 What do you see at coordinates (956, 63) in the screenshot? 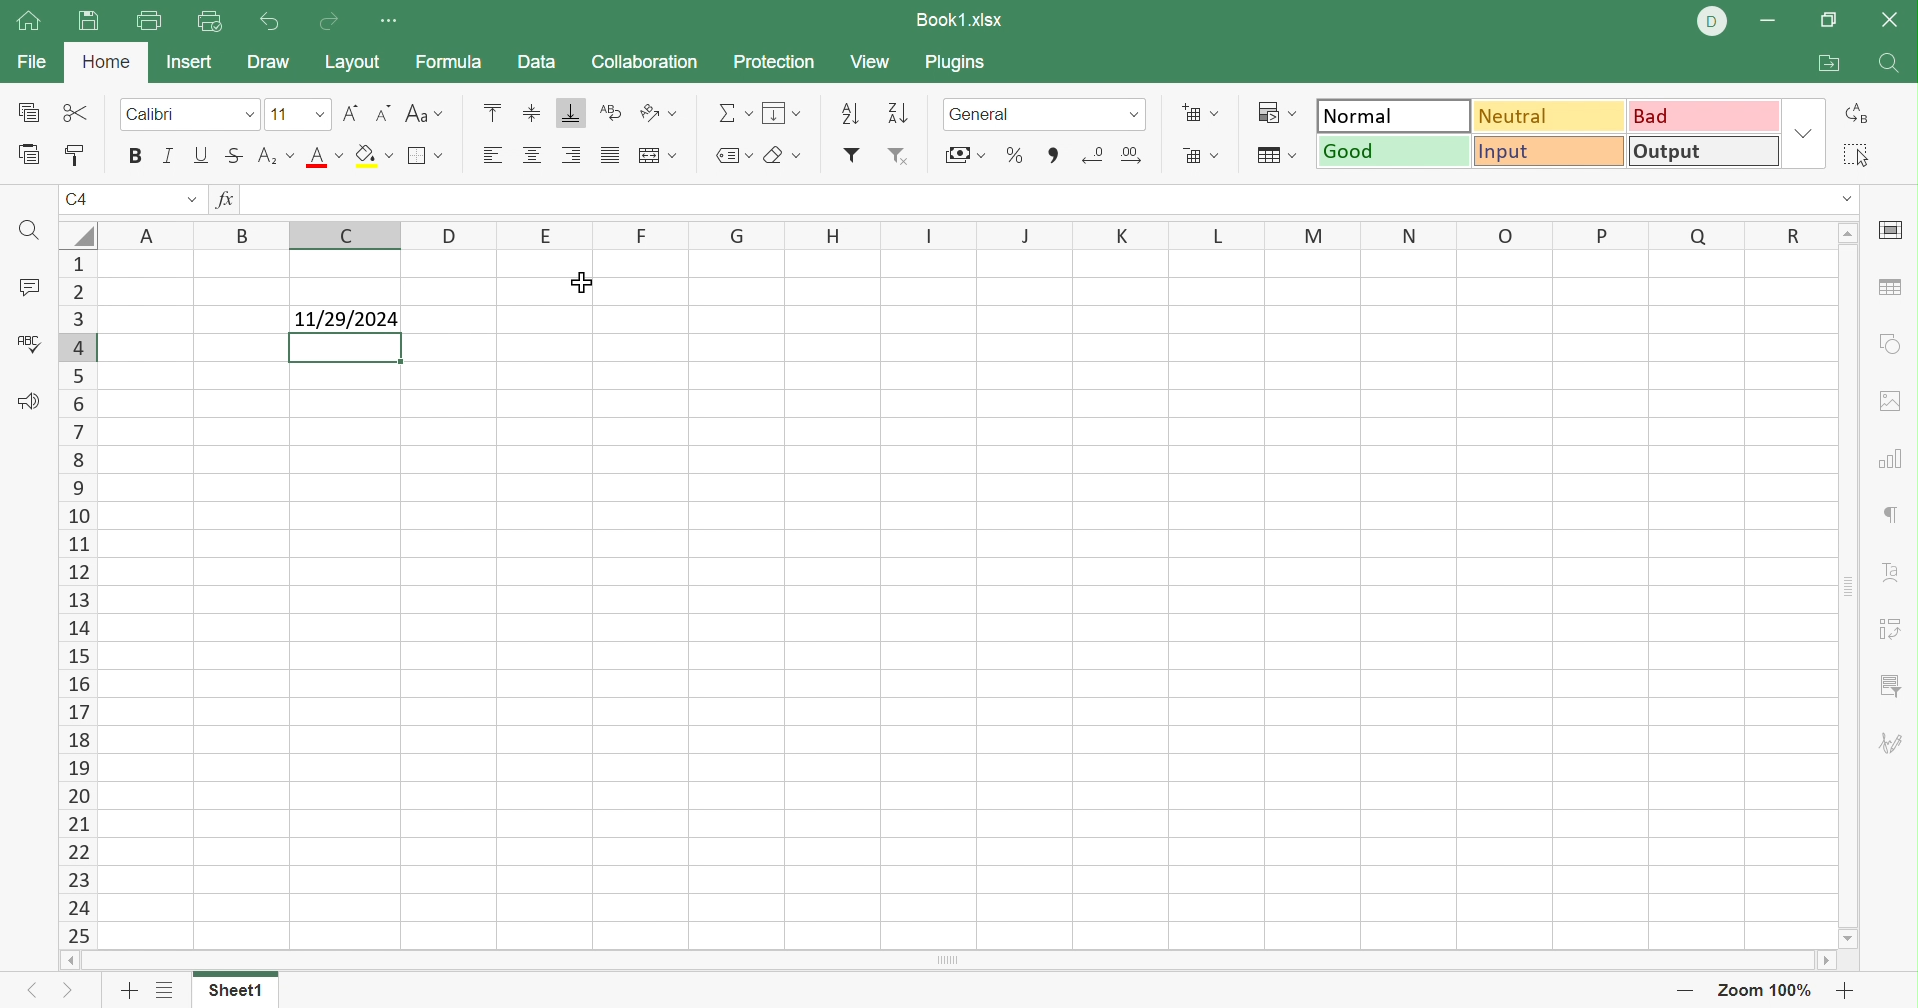
I see `Plugins` at bounding box center [956, 63].